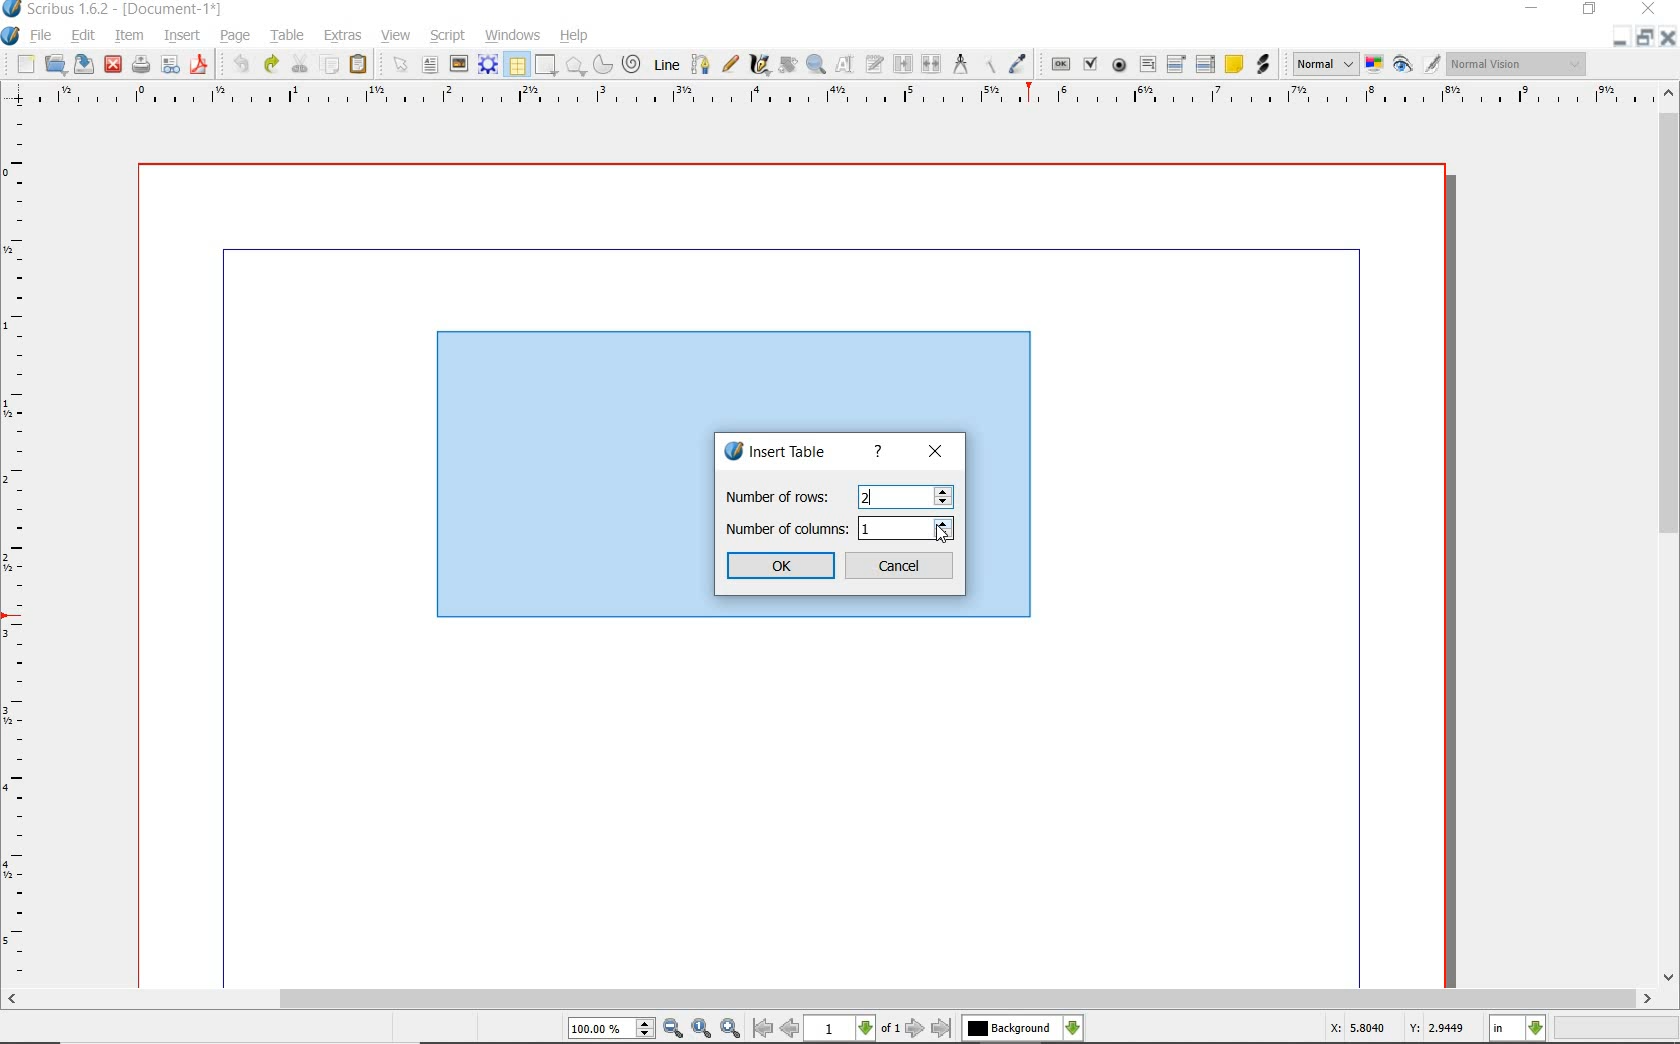 This screenshot has height=1044, width=1680. I want to click on edit text with story editor, so click(875, 63).